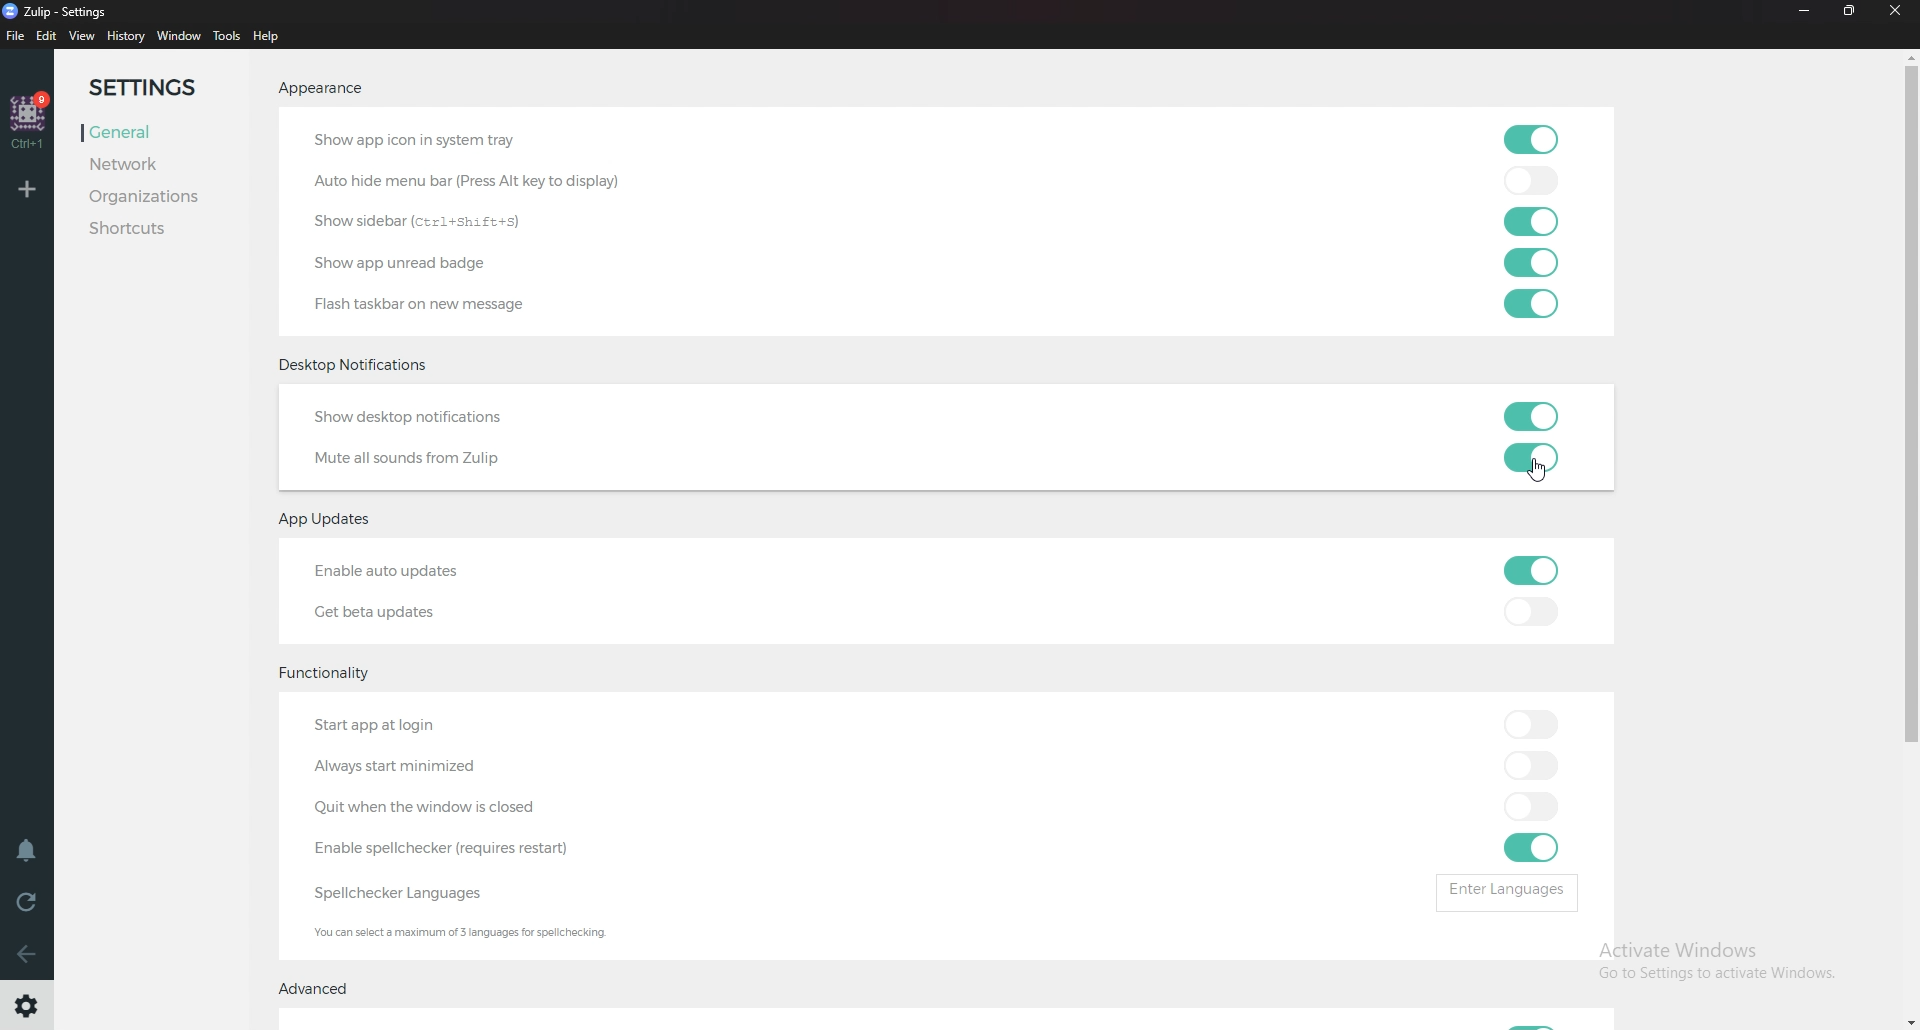 This screenshot has height=1030, width=1920. What do you see at coordinates (1507, 891) in the screenshot?
I see `enter languages` at bounding box center [1507, 891].